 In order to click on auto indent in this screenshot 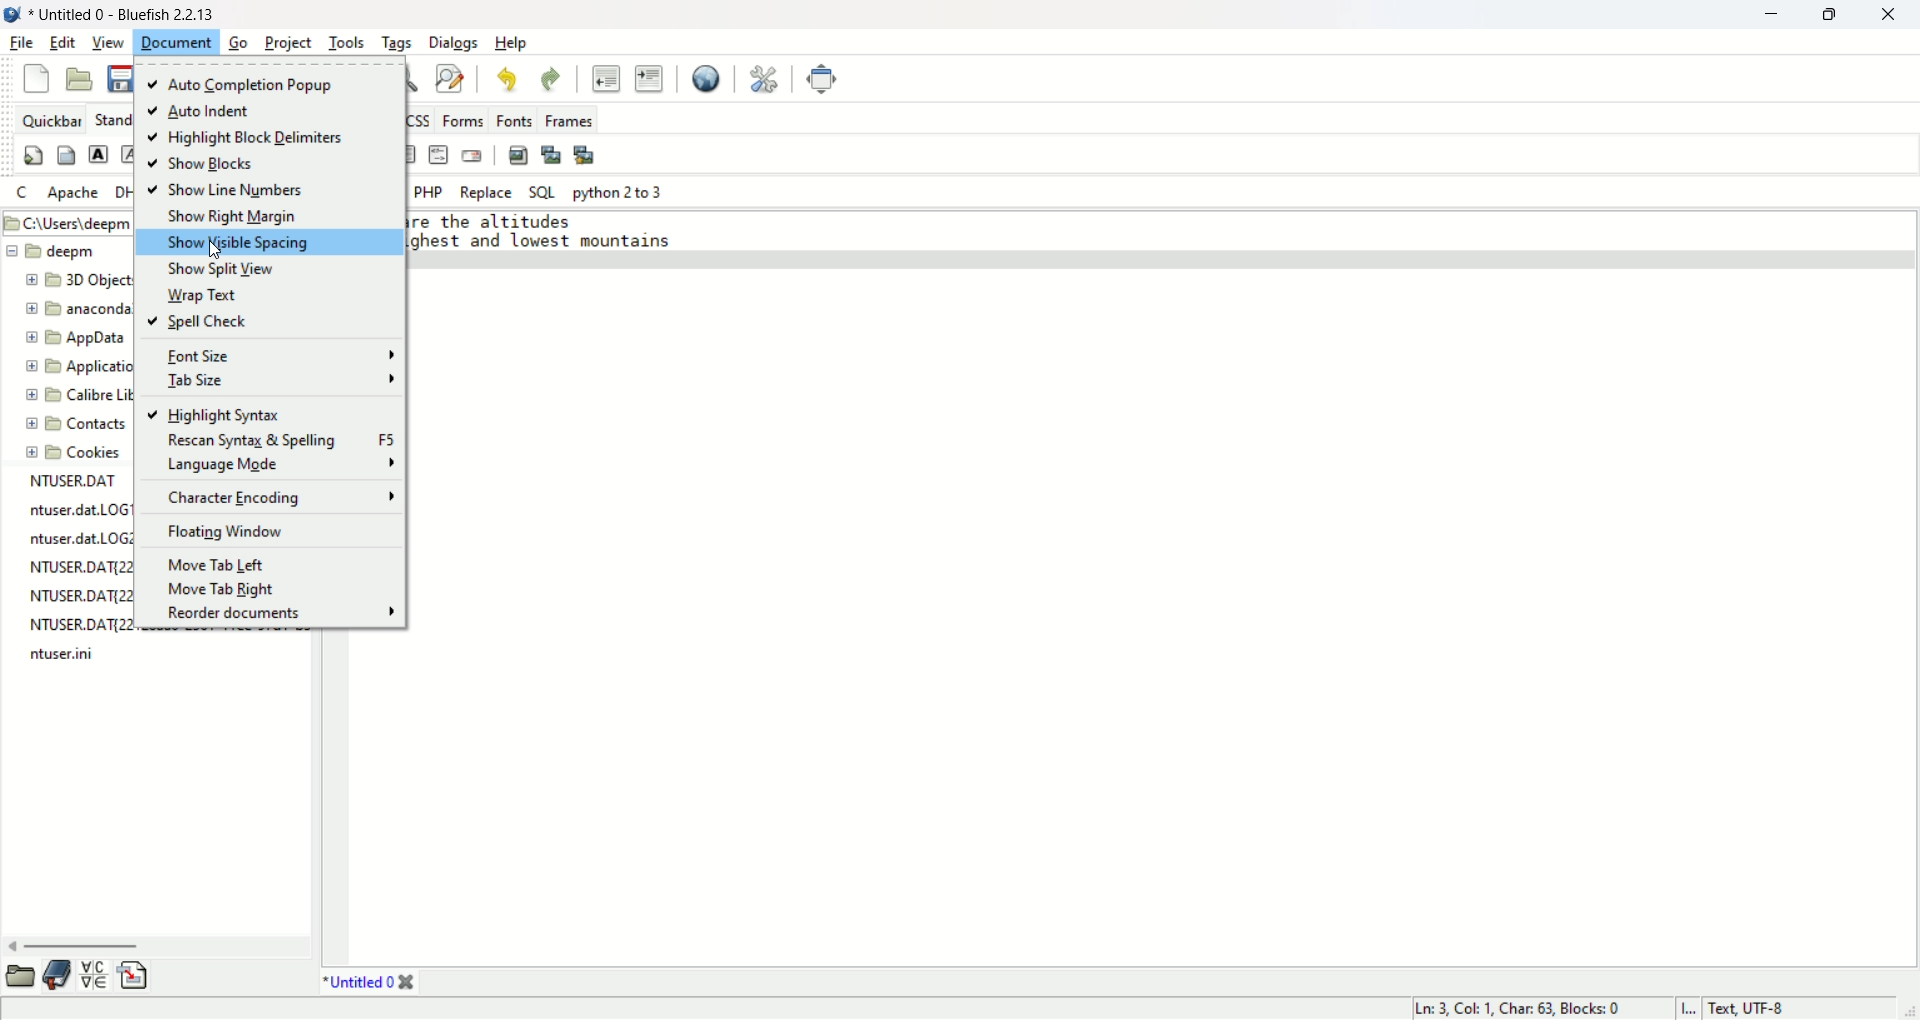, I will do `click(208, 109)`.